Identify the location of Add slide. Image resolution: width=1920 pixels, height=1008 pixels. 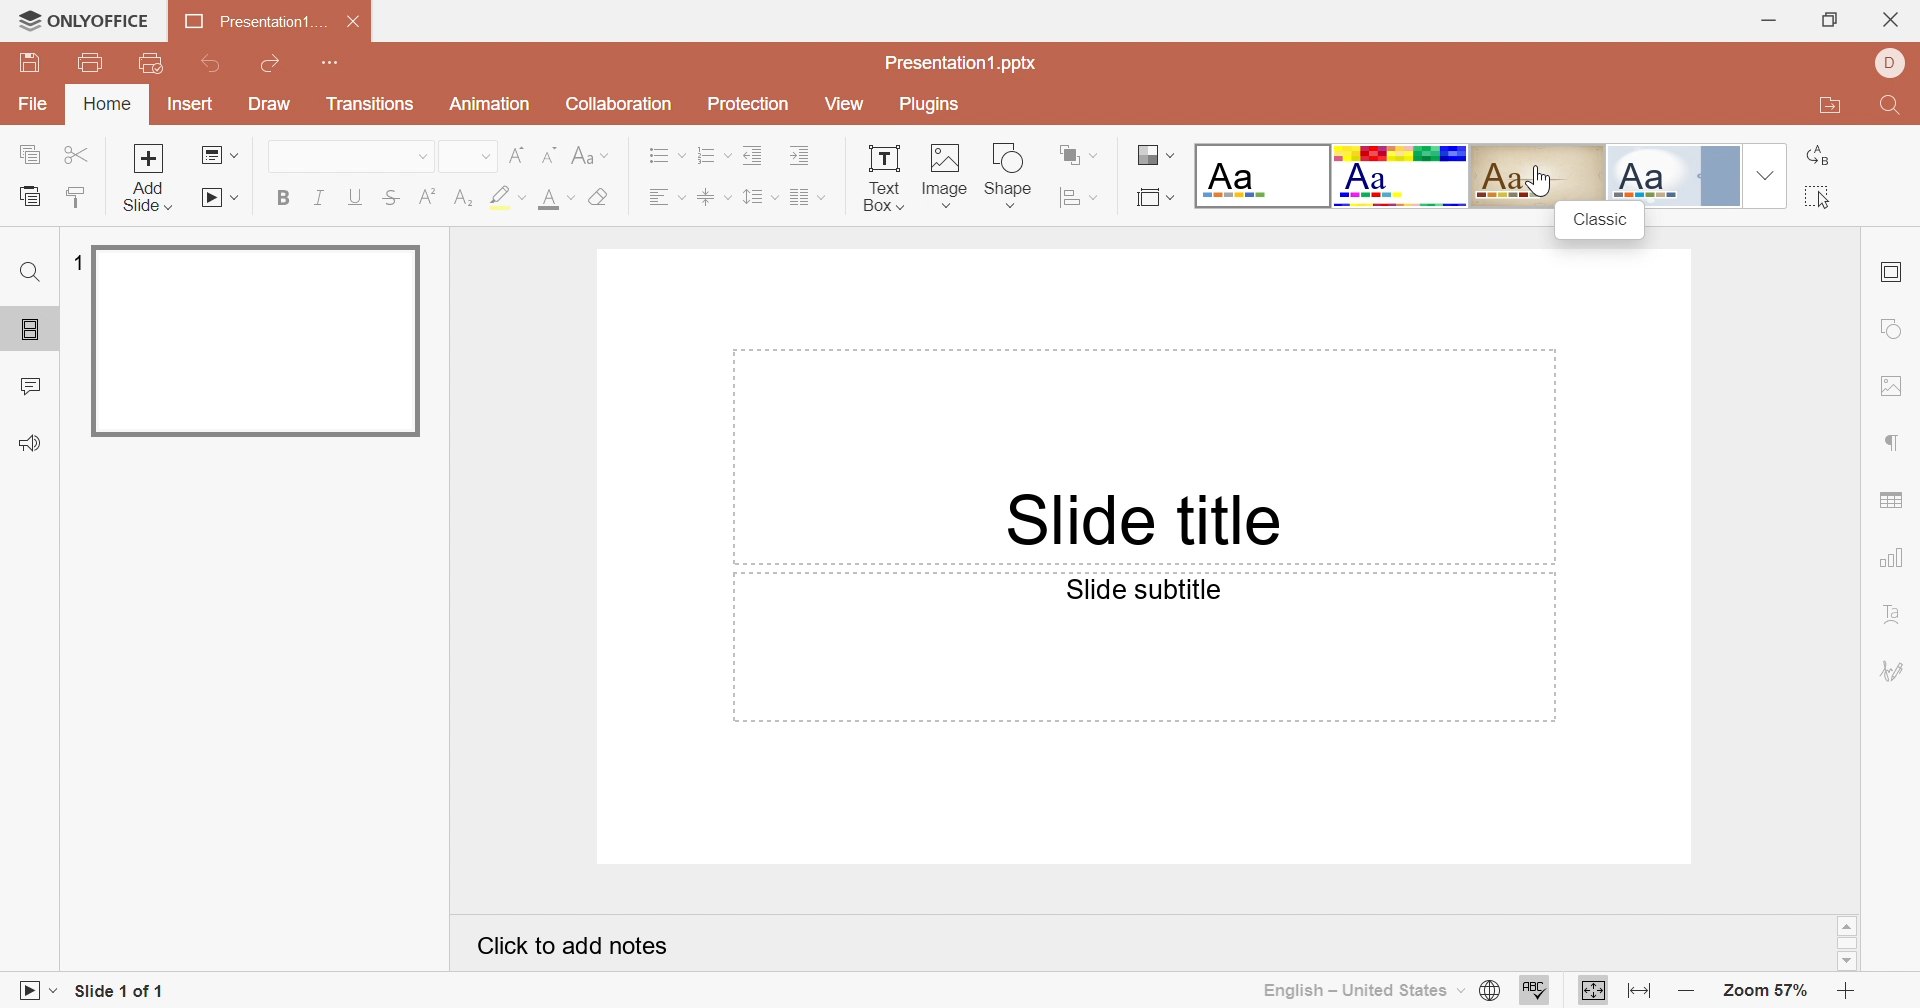
(151, 179).